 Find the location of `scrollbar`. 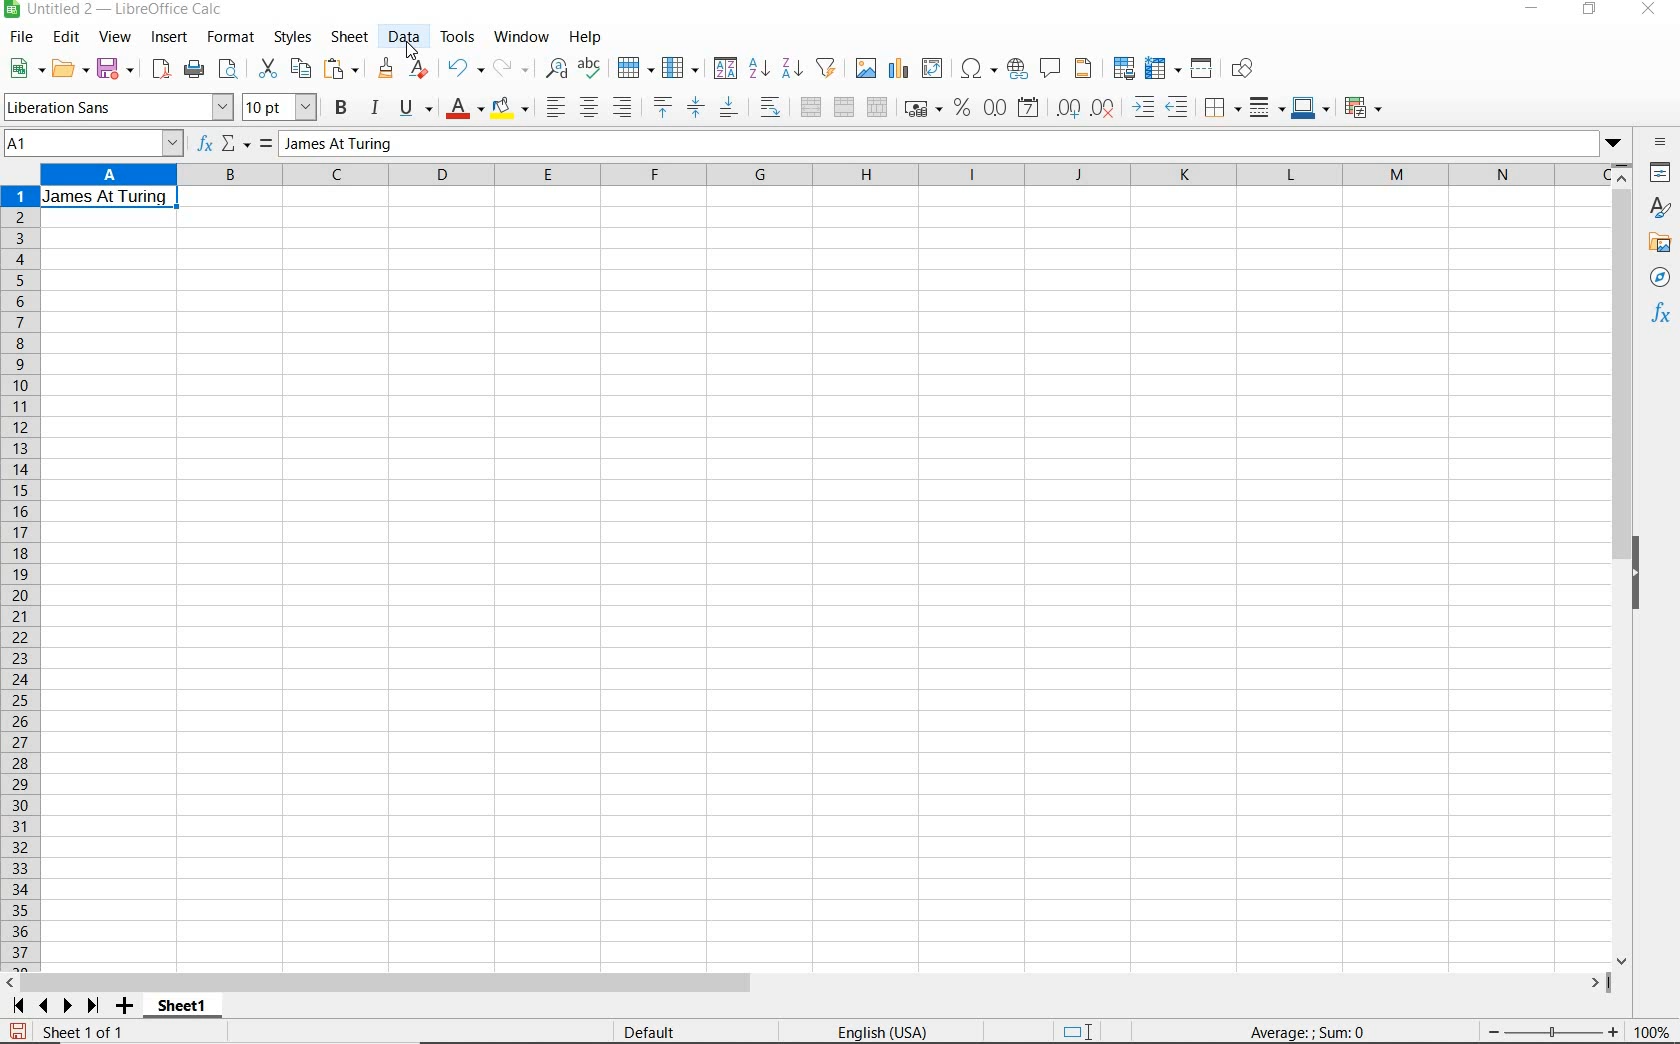

scrollbar is located at coordinates (1624, 564).